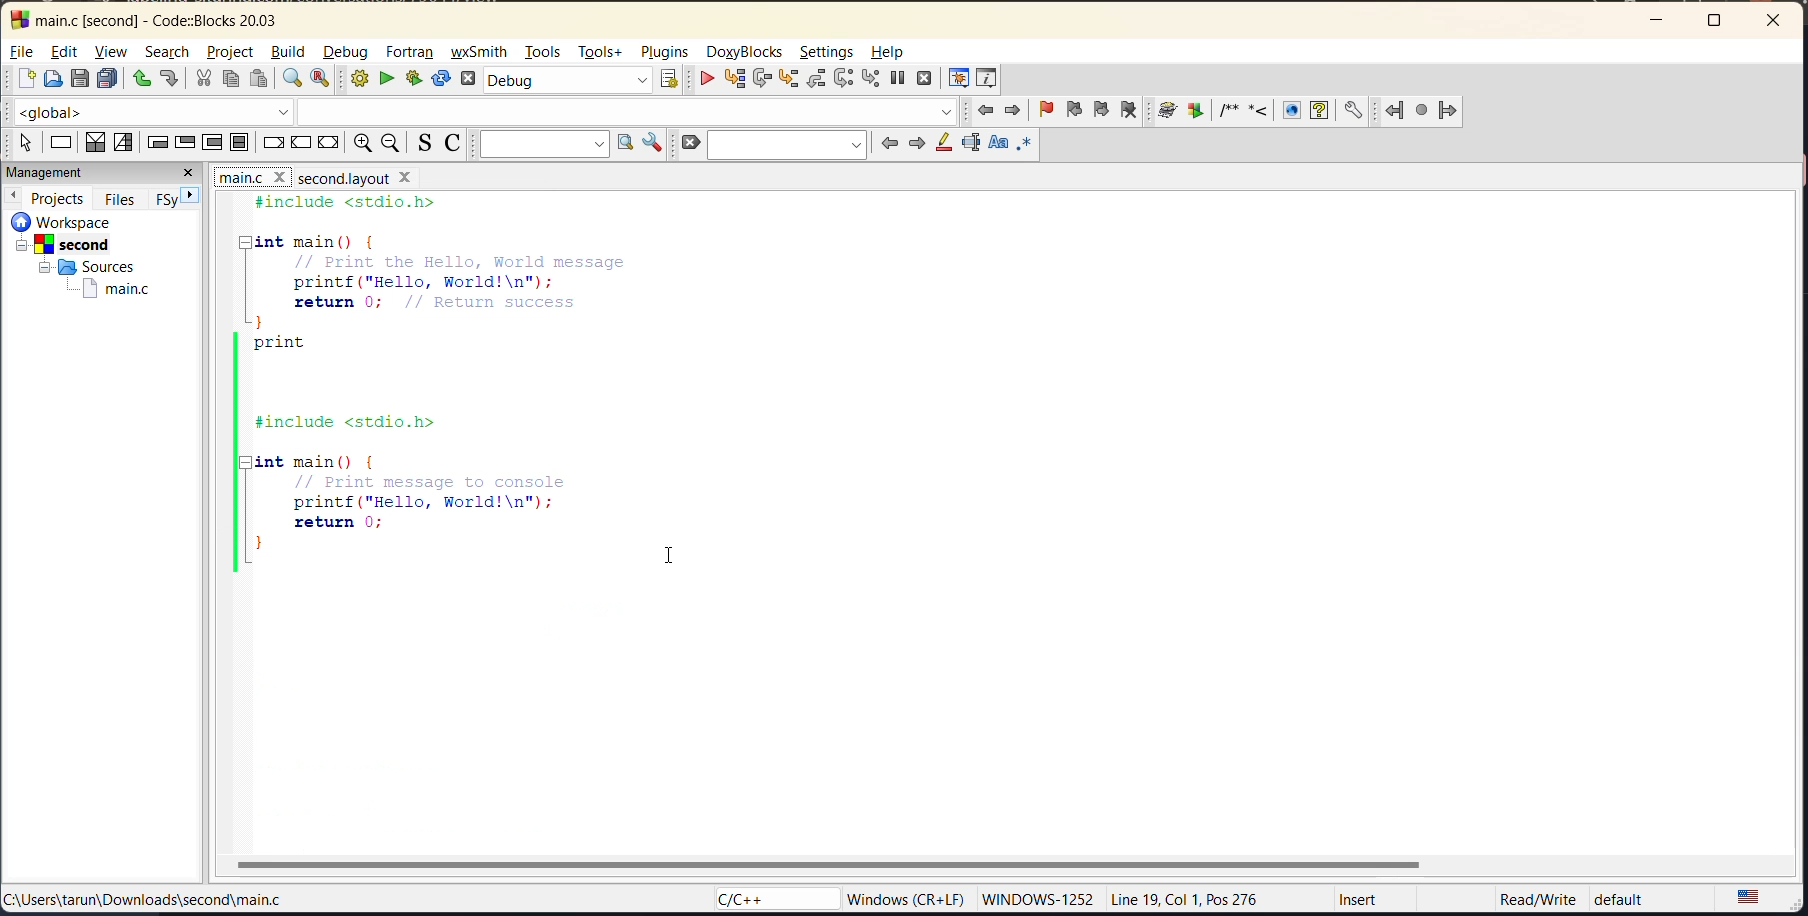  Describe the element at coordinates (51, 171) in the screenshot. I see `management` at that location.